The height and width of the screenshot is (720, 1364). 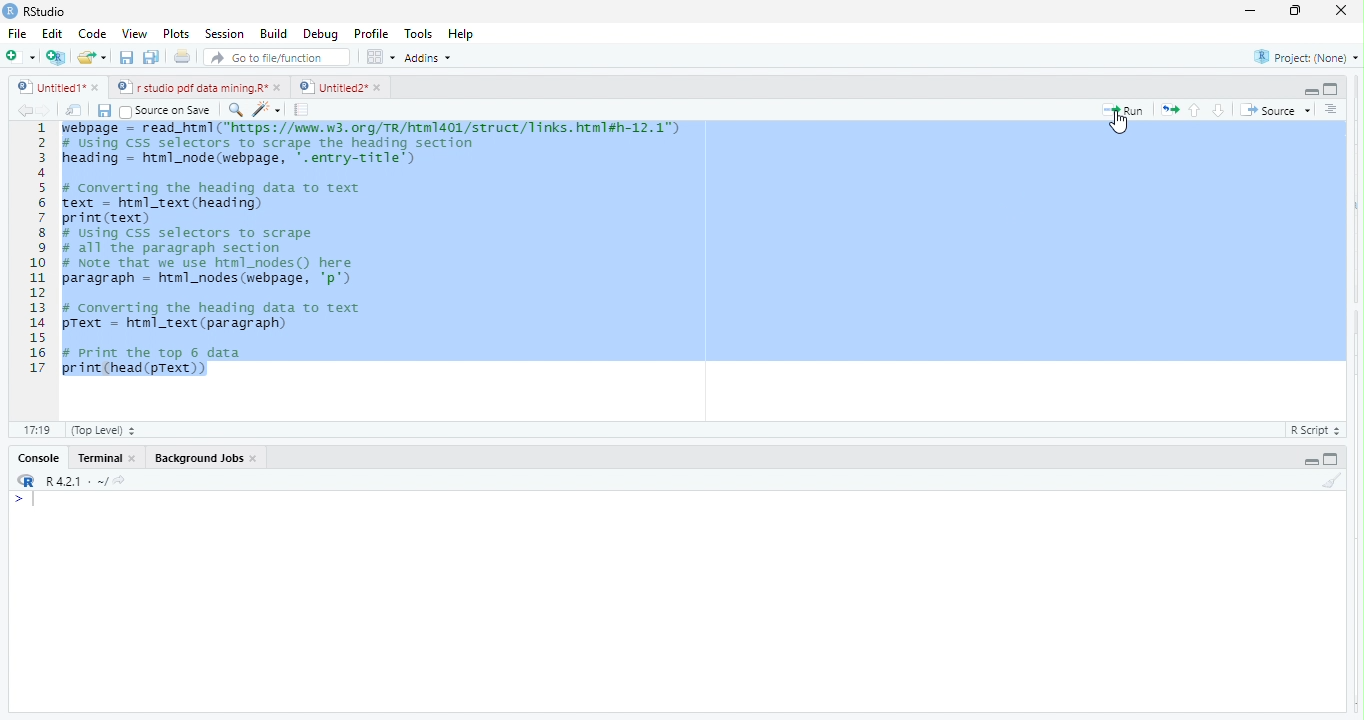 I want to click on print the current file, so click(x=179, y=58).